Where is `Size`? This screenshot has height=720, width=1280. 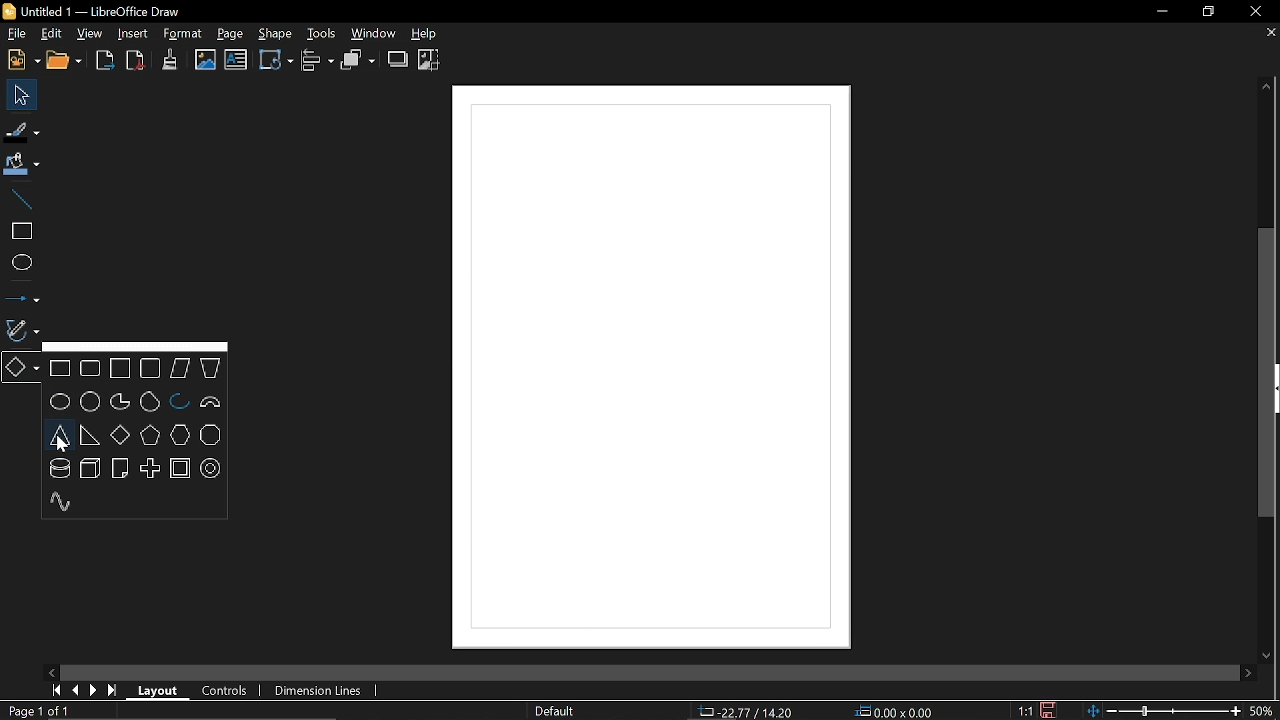
Size is located at coordinates (895, 712).